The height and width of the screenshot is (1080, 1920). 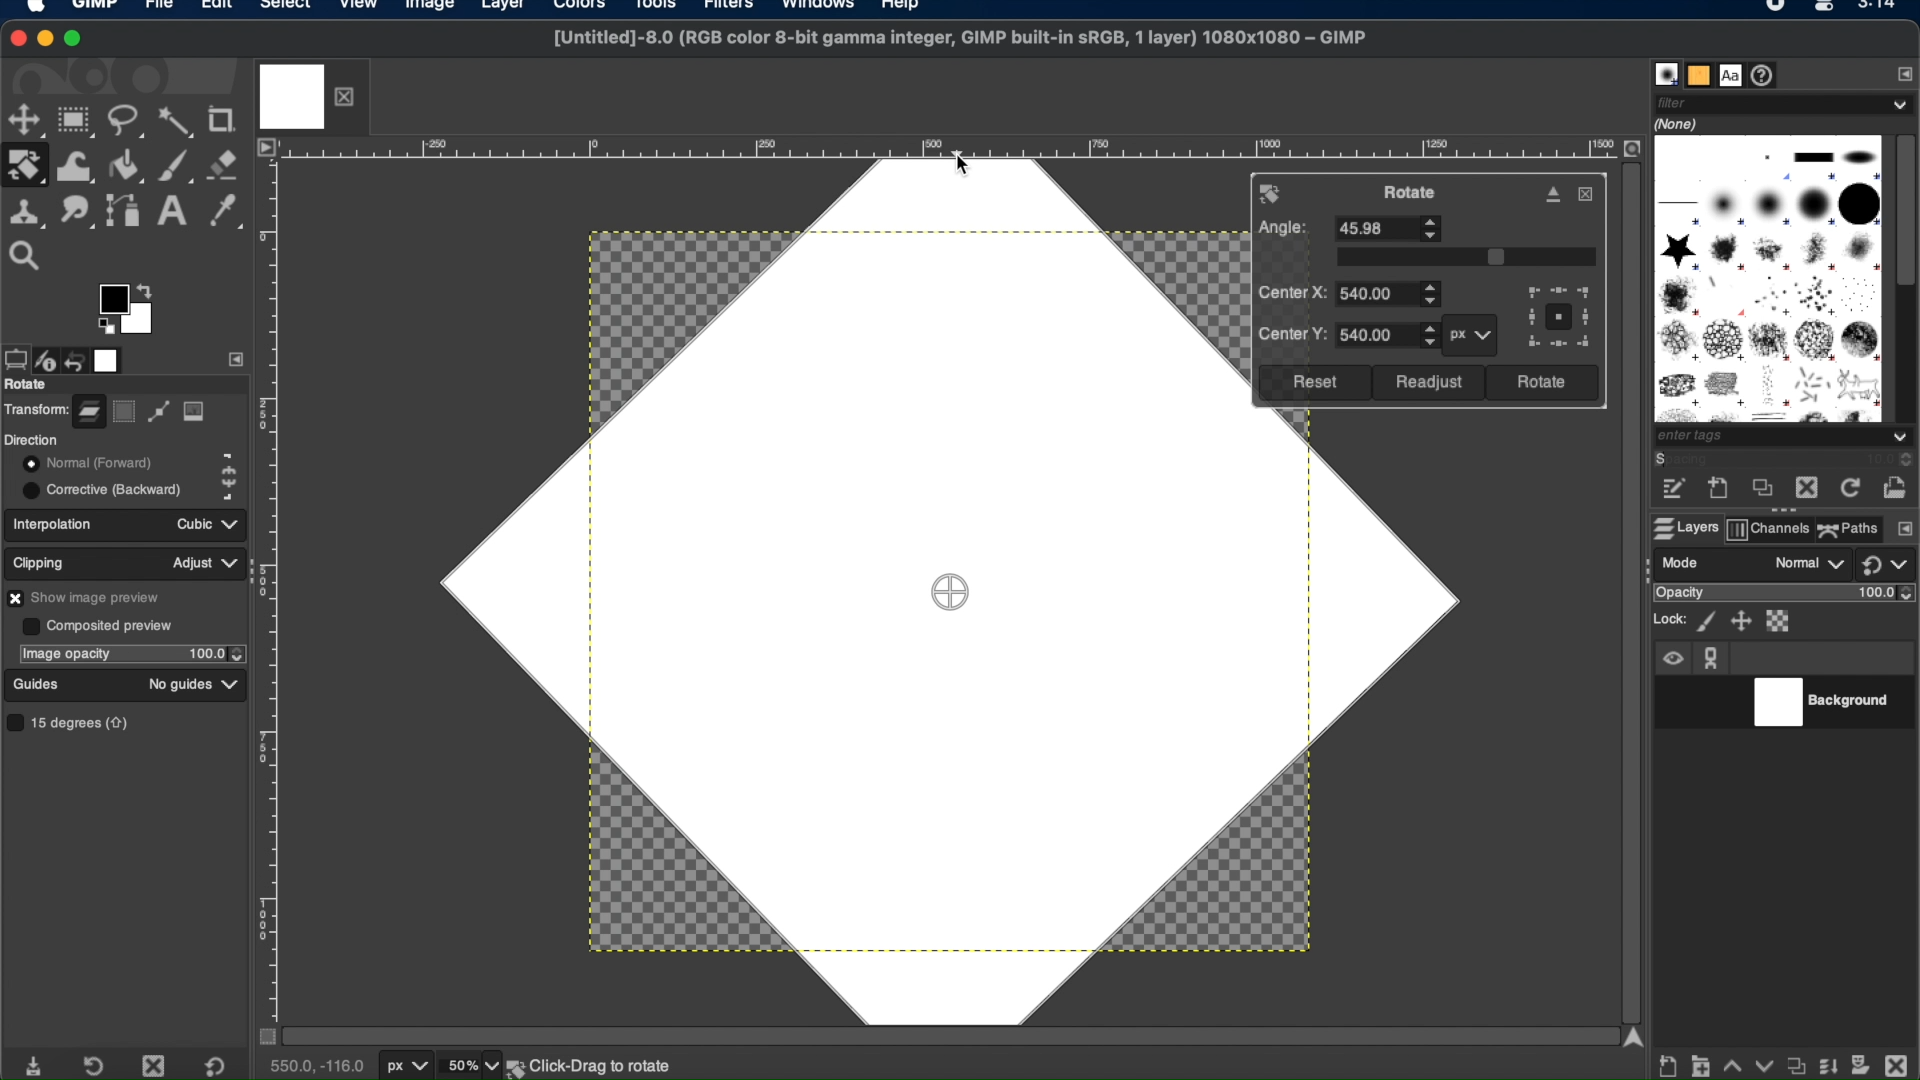 I want to click on px, so click(x=1467, y=335).